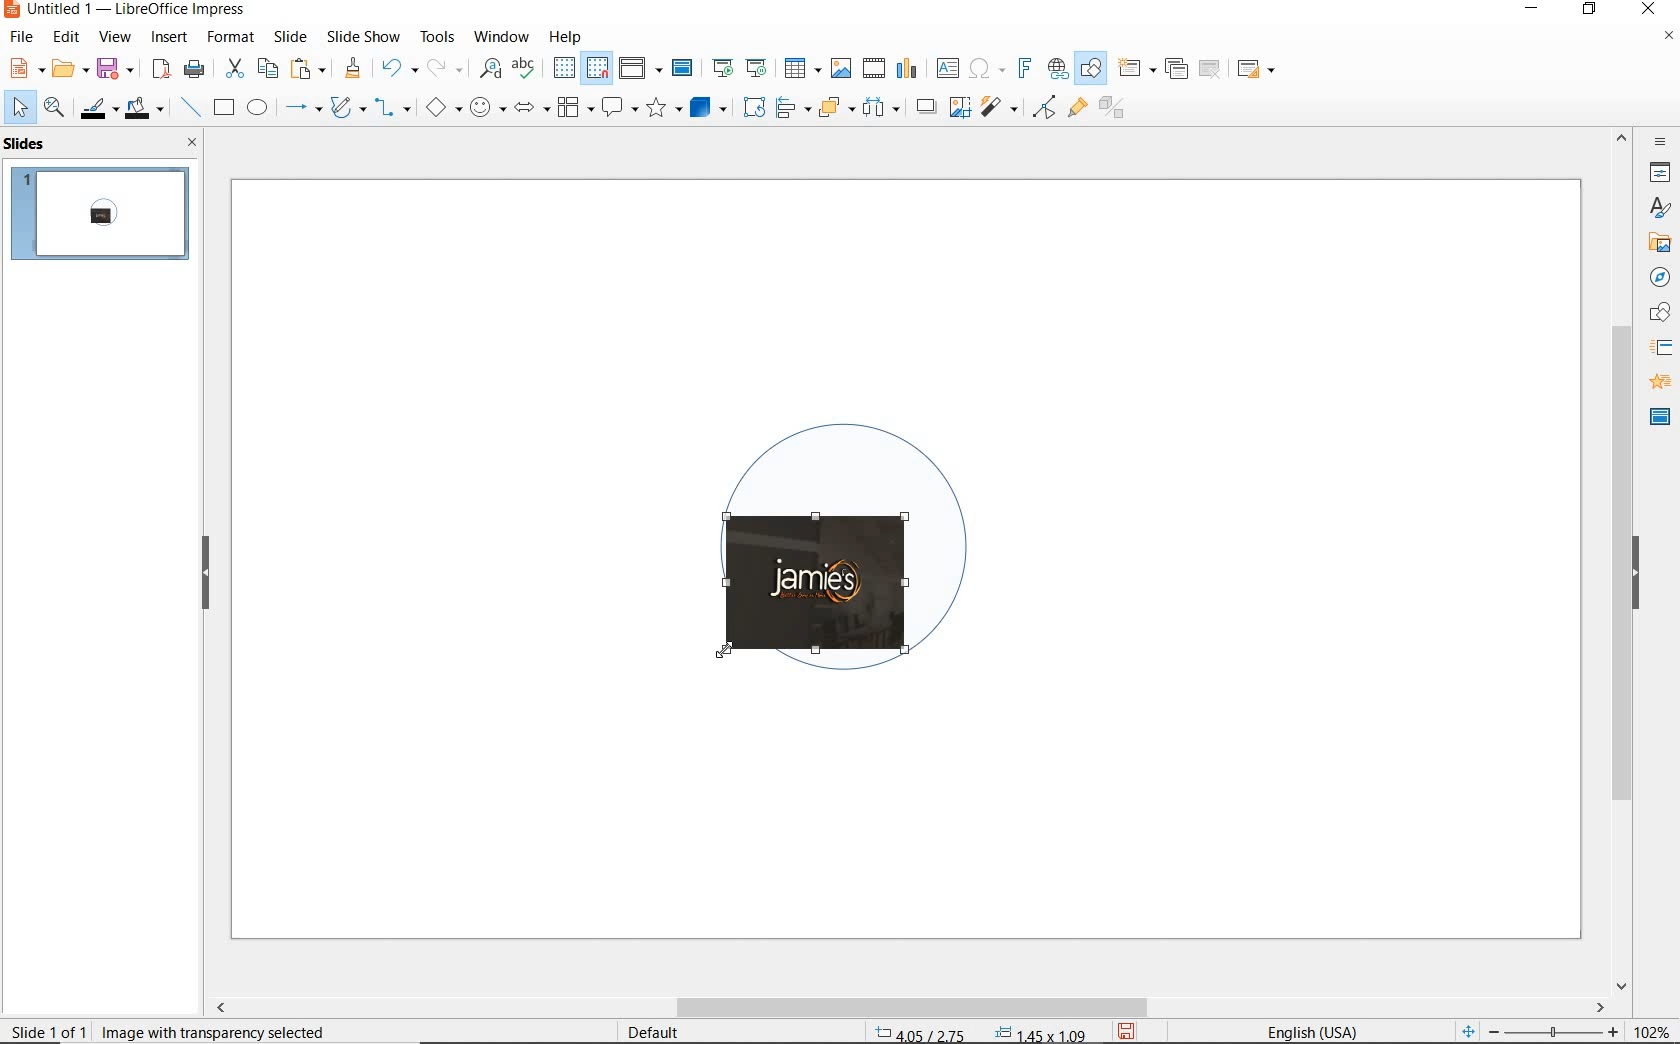  What do you see at coordinates (290, 37) in the screenshot?
I see `slide` at bounding box center [290, 37].